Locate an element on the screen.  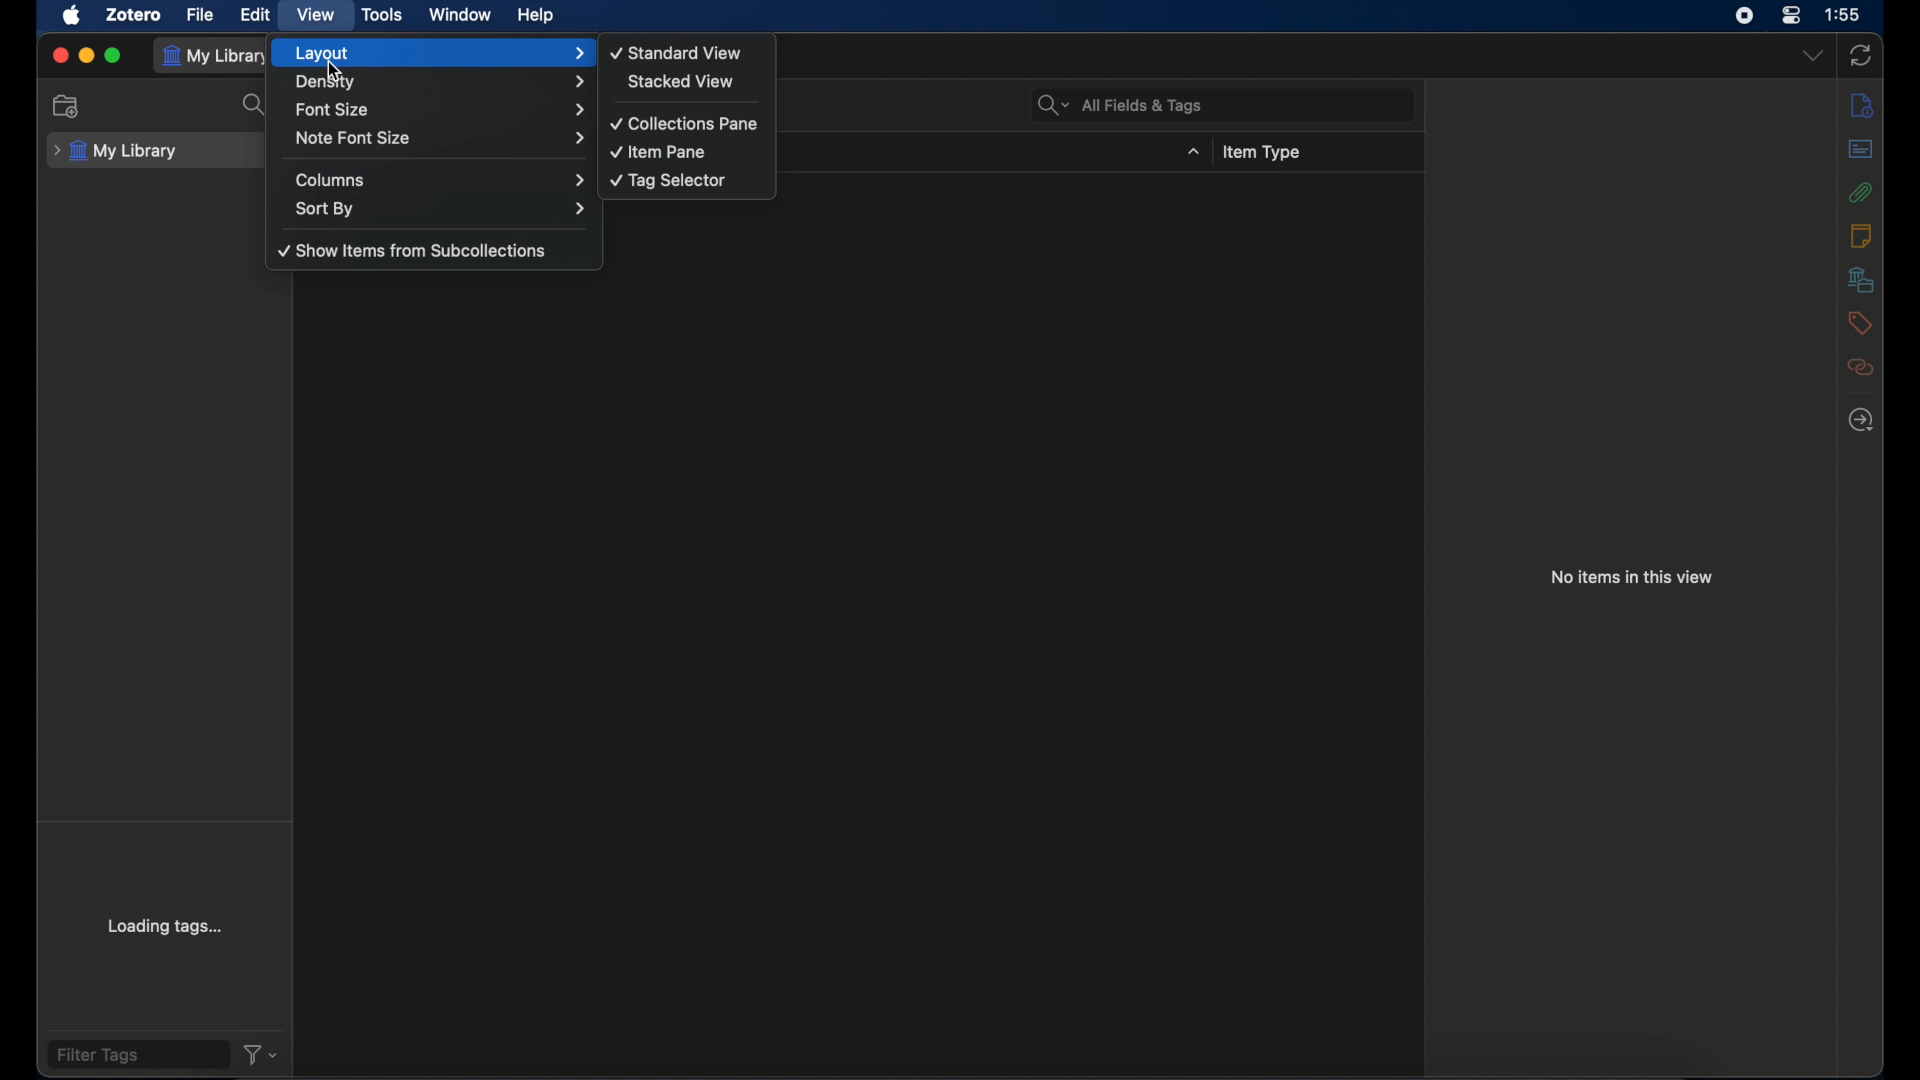
dropdown is located at coordinates (1813, 57).